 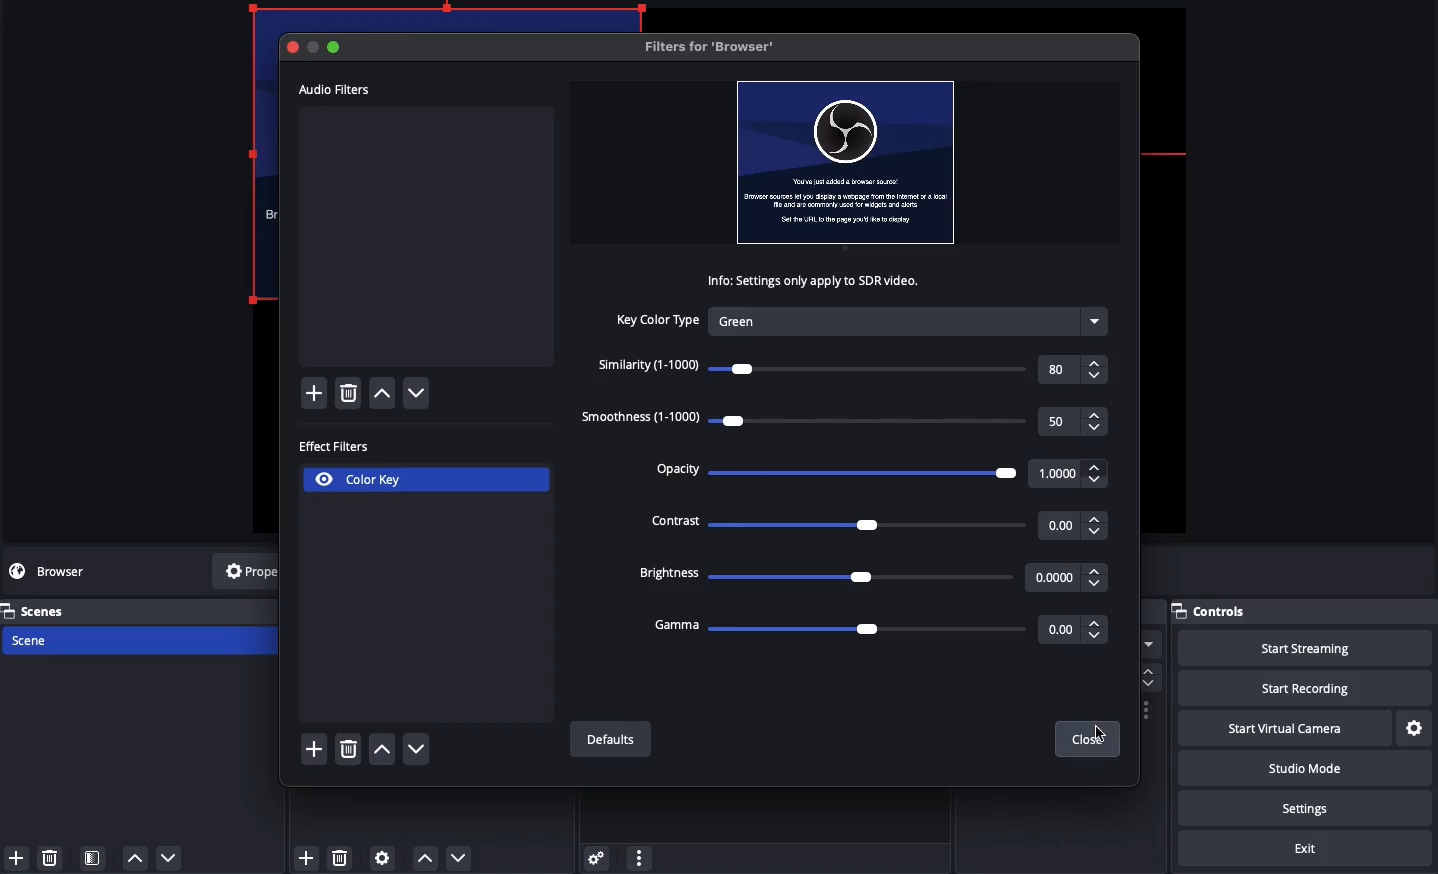 I want to click on scroll, so click(x=1153, y=674).